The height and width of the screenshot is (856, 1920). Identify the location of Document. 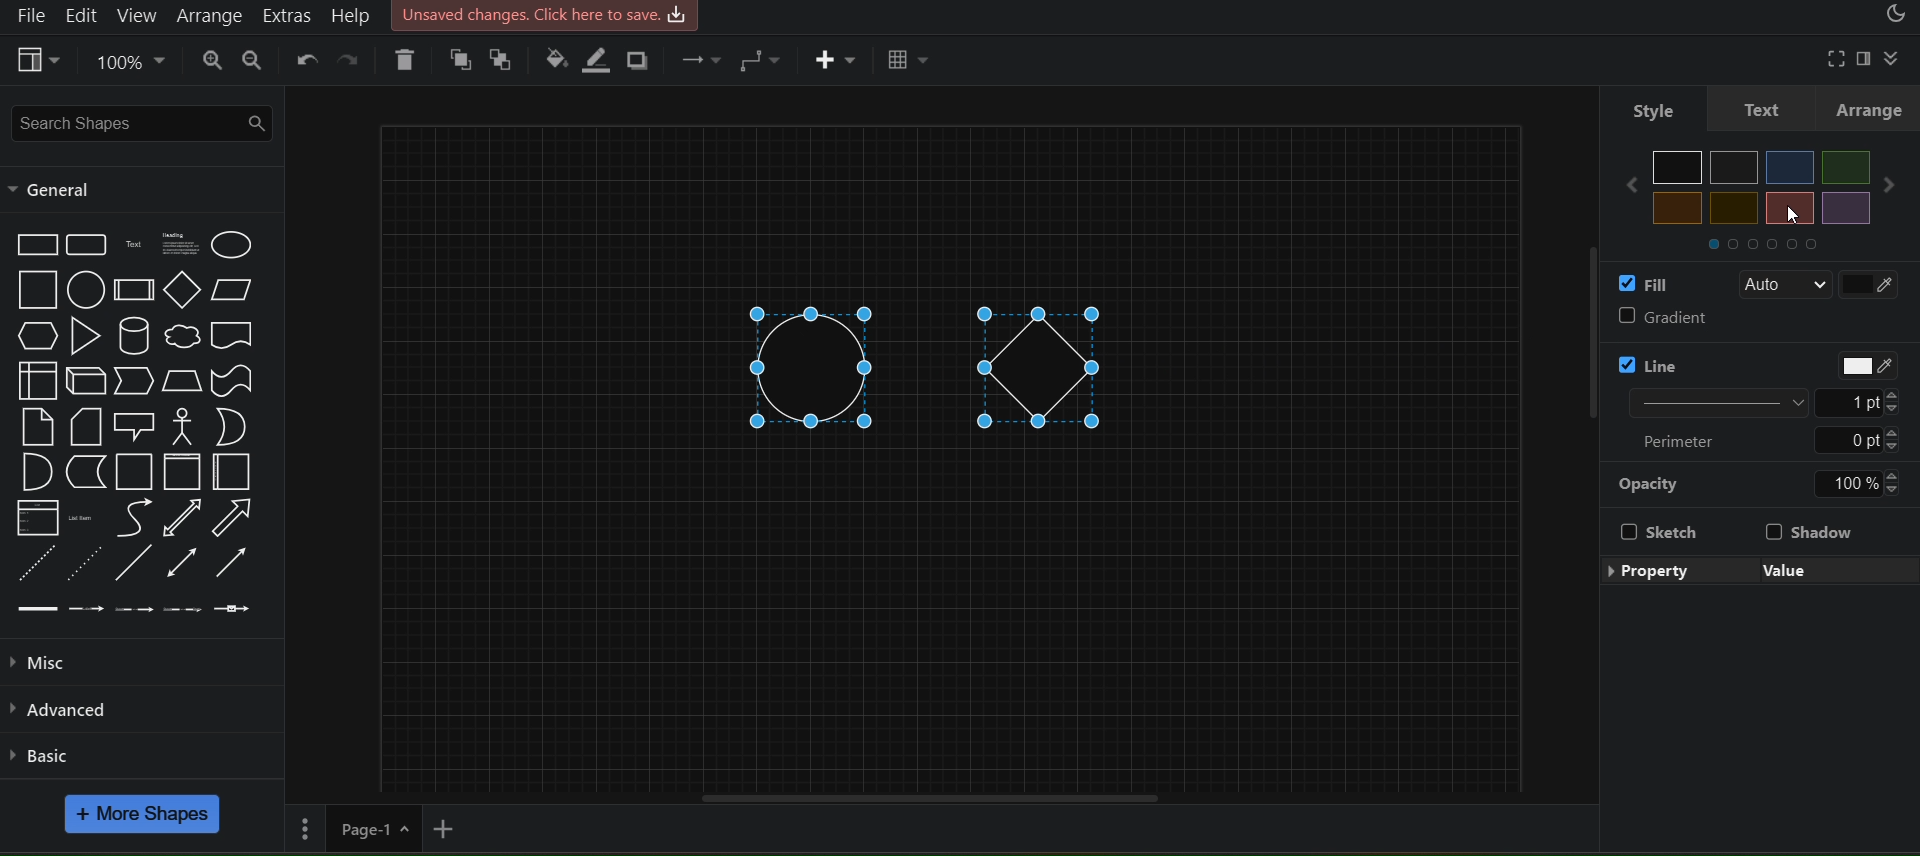
(232, 336).